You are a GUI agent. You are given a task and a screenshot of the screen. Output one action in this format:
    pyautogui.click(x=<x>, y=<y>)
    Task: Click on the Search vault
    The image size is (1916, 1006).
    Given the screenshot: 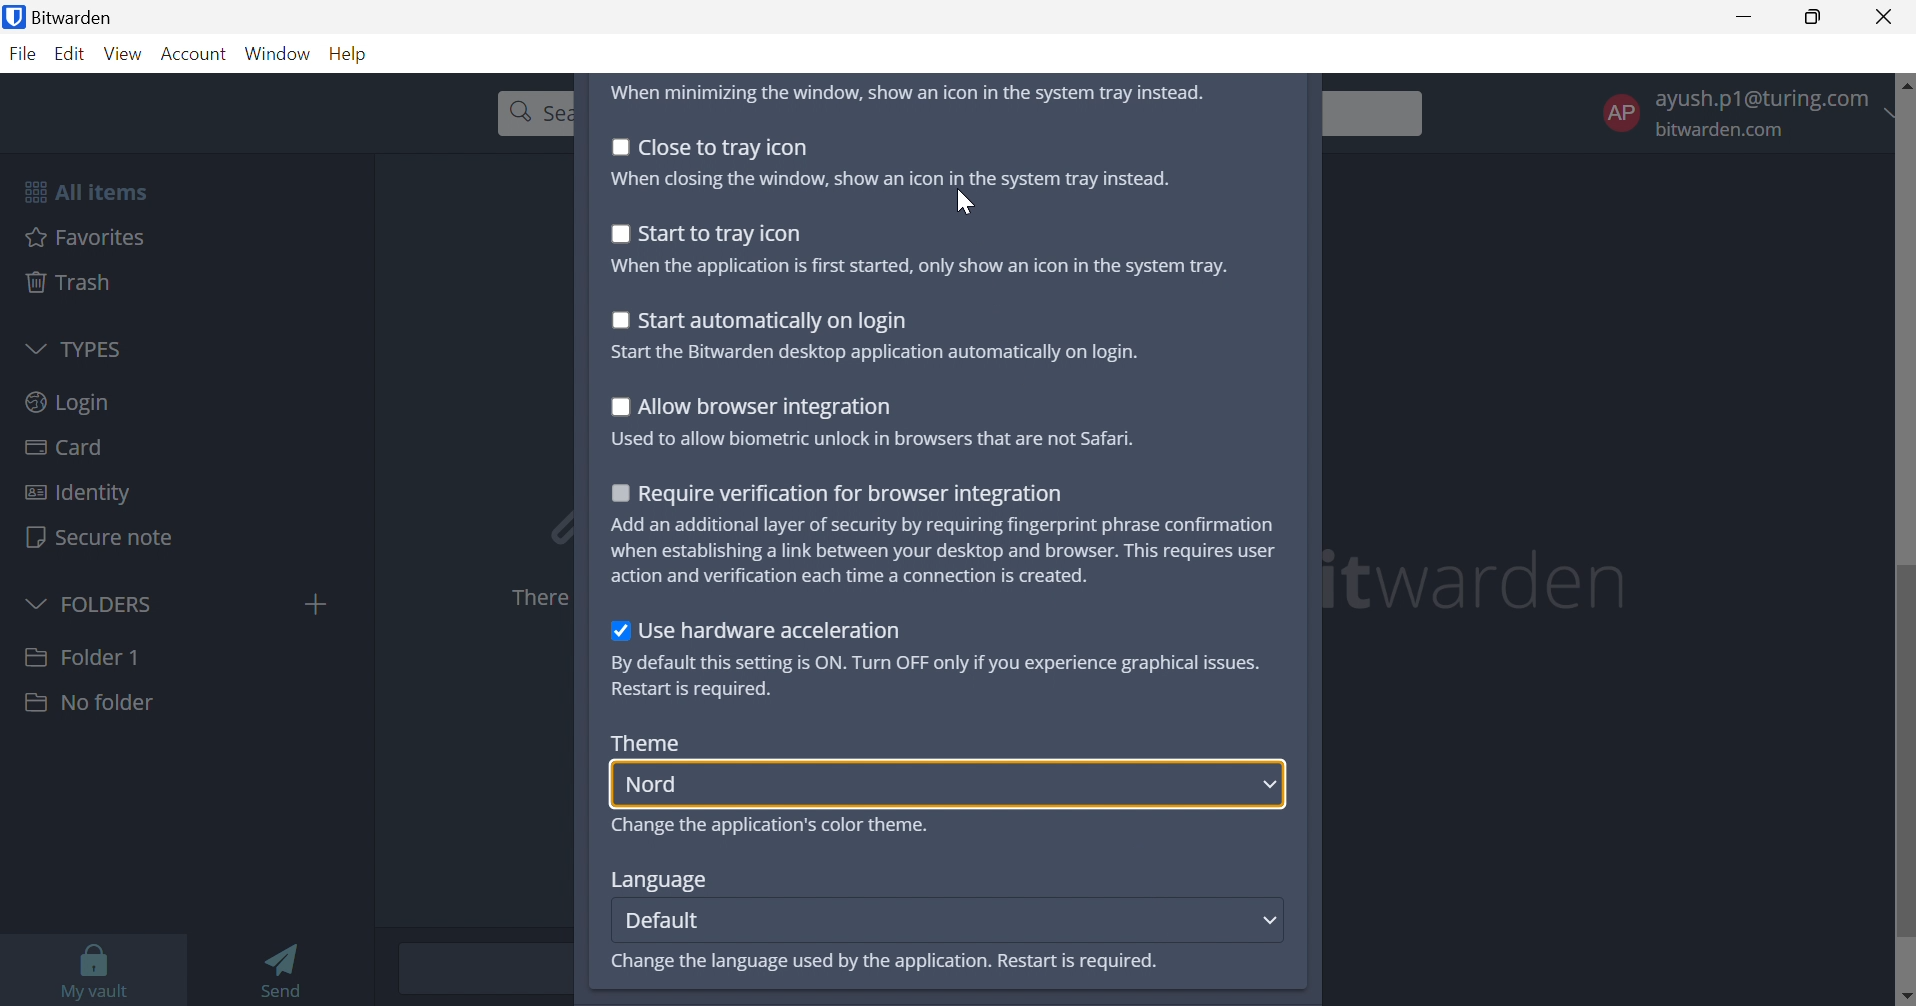 What is the action you would take?
    pyautogui.click(x=529, y=111)
    